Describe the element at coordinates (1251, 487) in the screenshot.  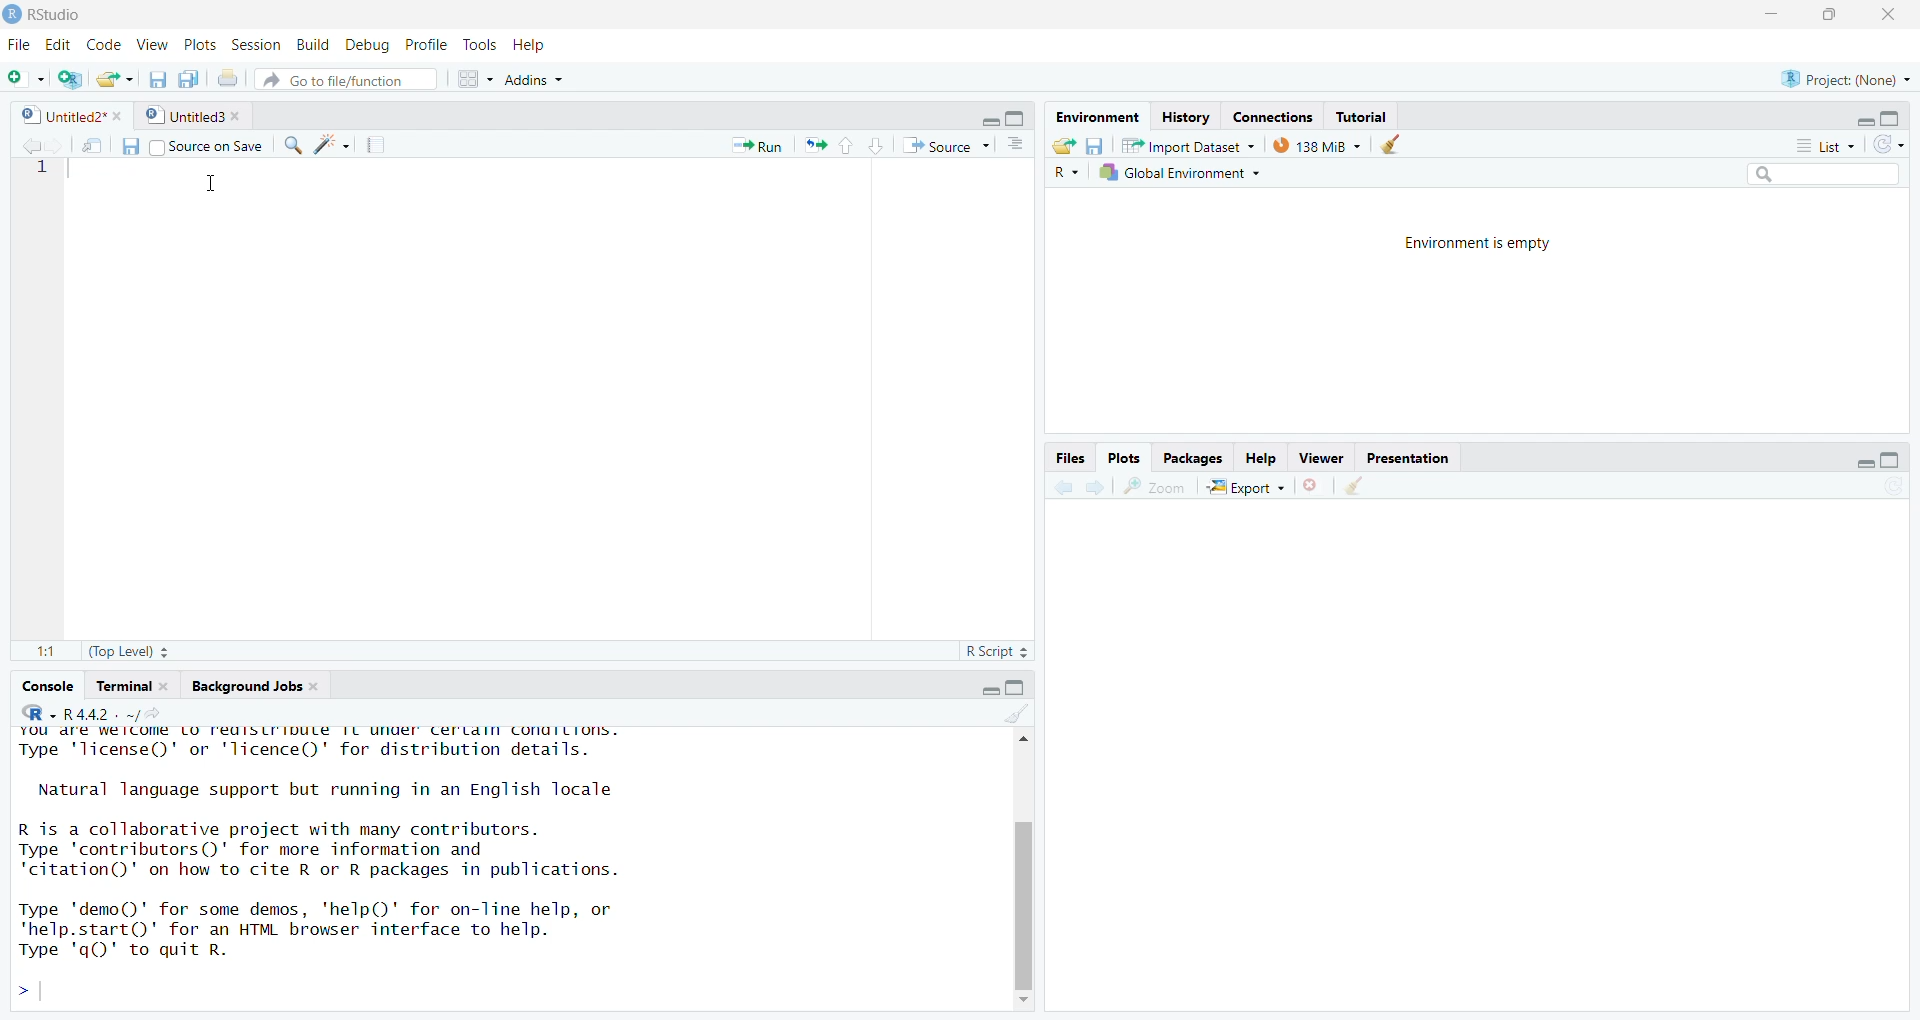
I see `~& Export +` at that location.